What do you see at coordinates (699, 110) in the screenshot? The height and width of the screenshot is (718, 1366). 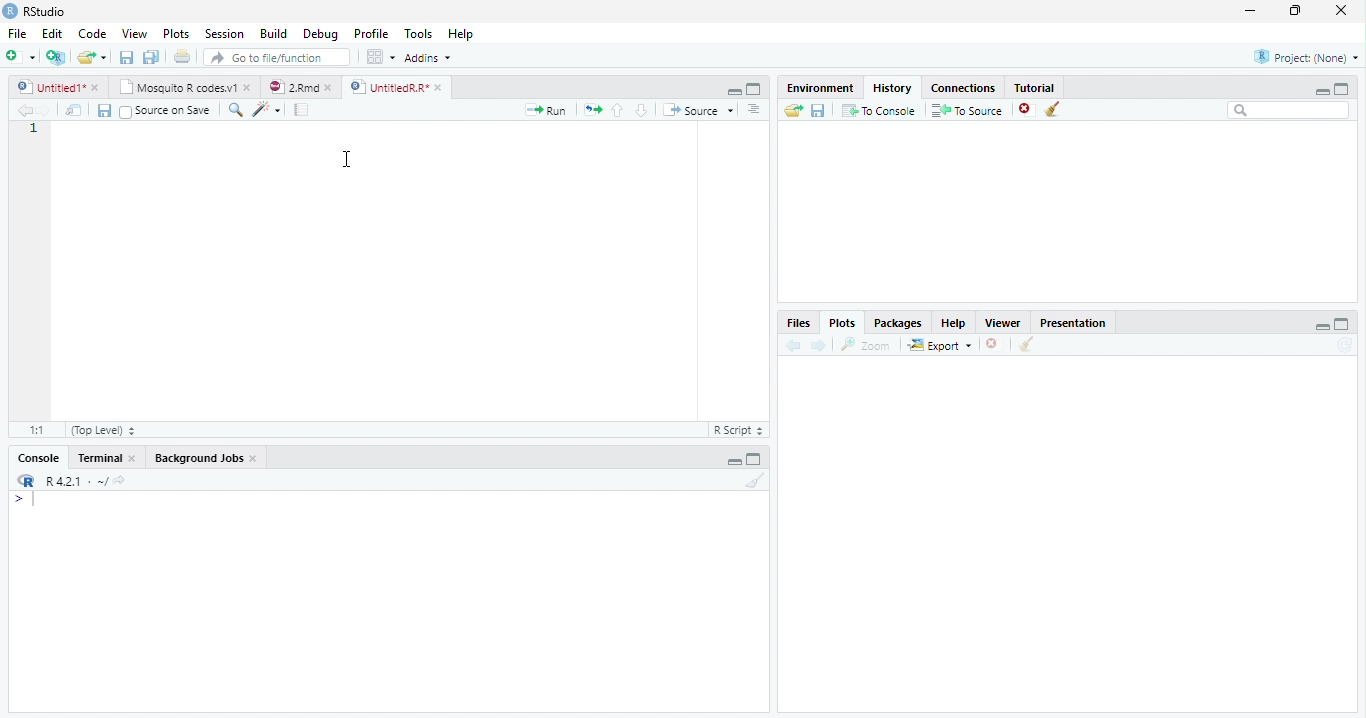 I see `Source` at bounding box center [699, 110].